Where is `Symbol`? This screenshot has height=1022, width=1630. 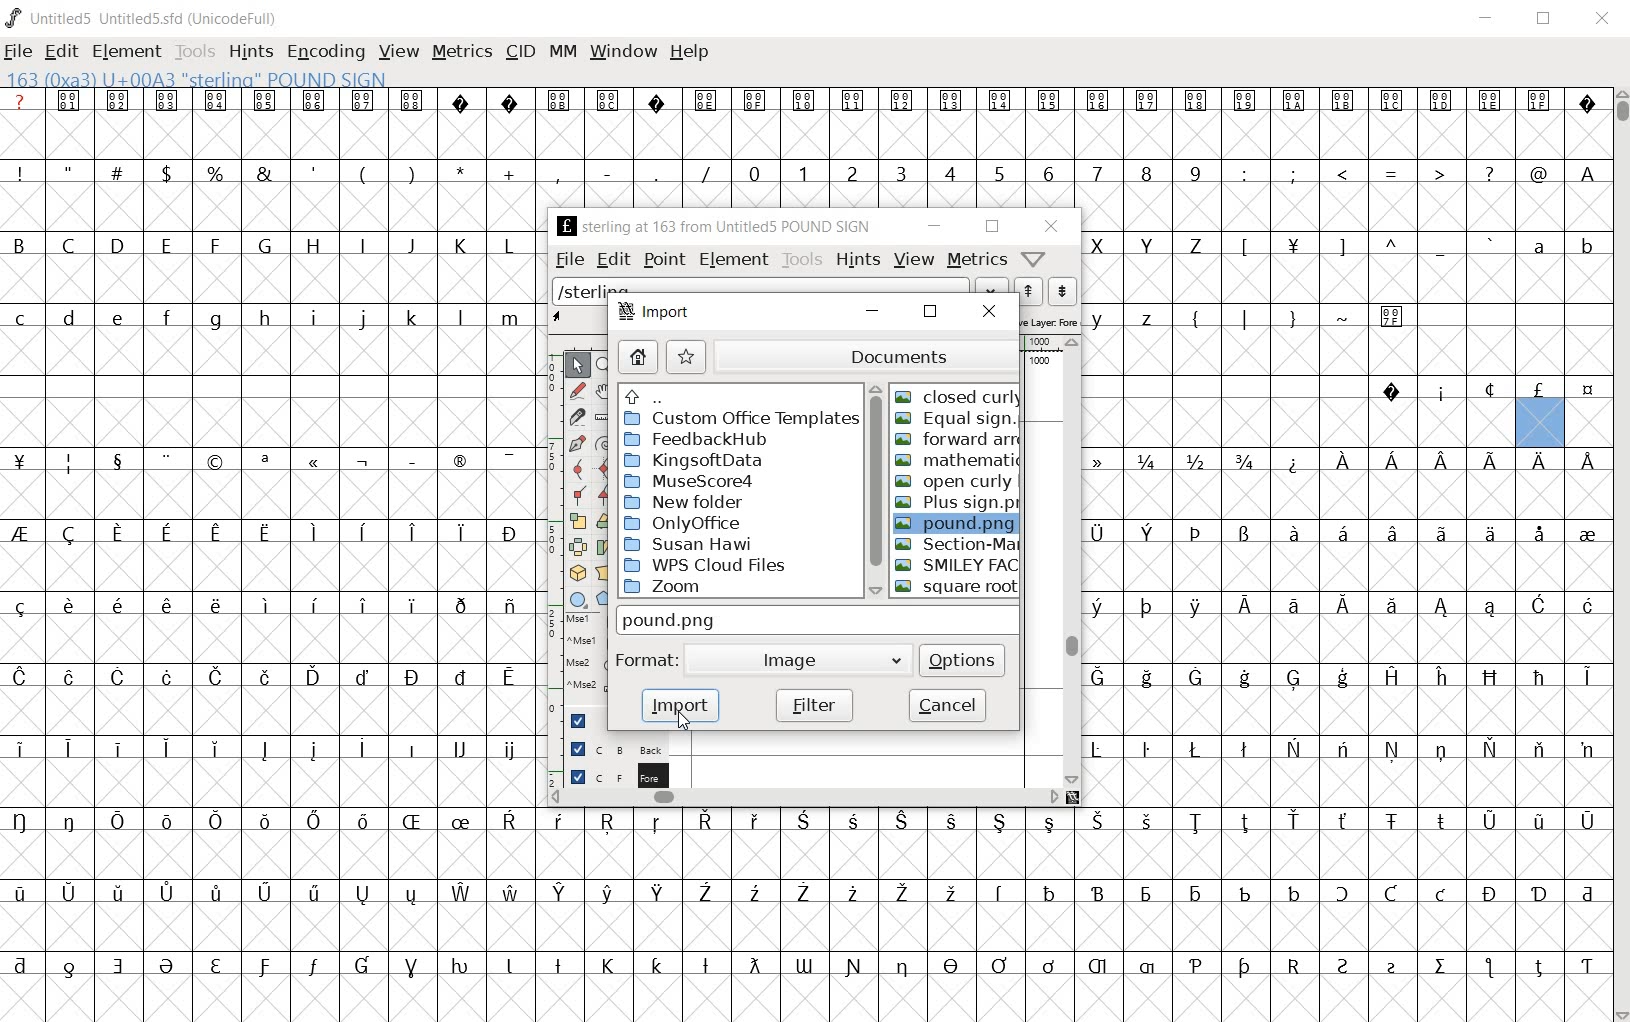 Symbol is located at coordinates (1098, 893).